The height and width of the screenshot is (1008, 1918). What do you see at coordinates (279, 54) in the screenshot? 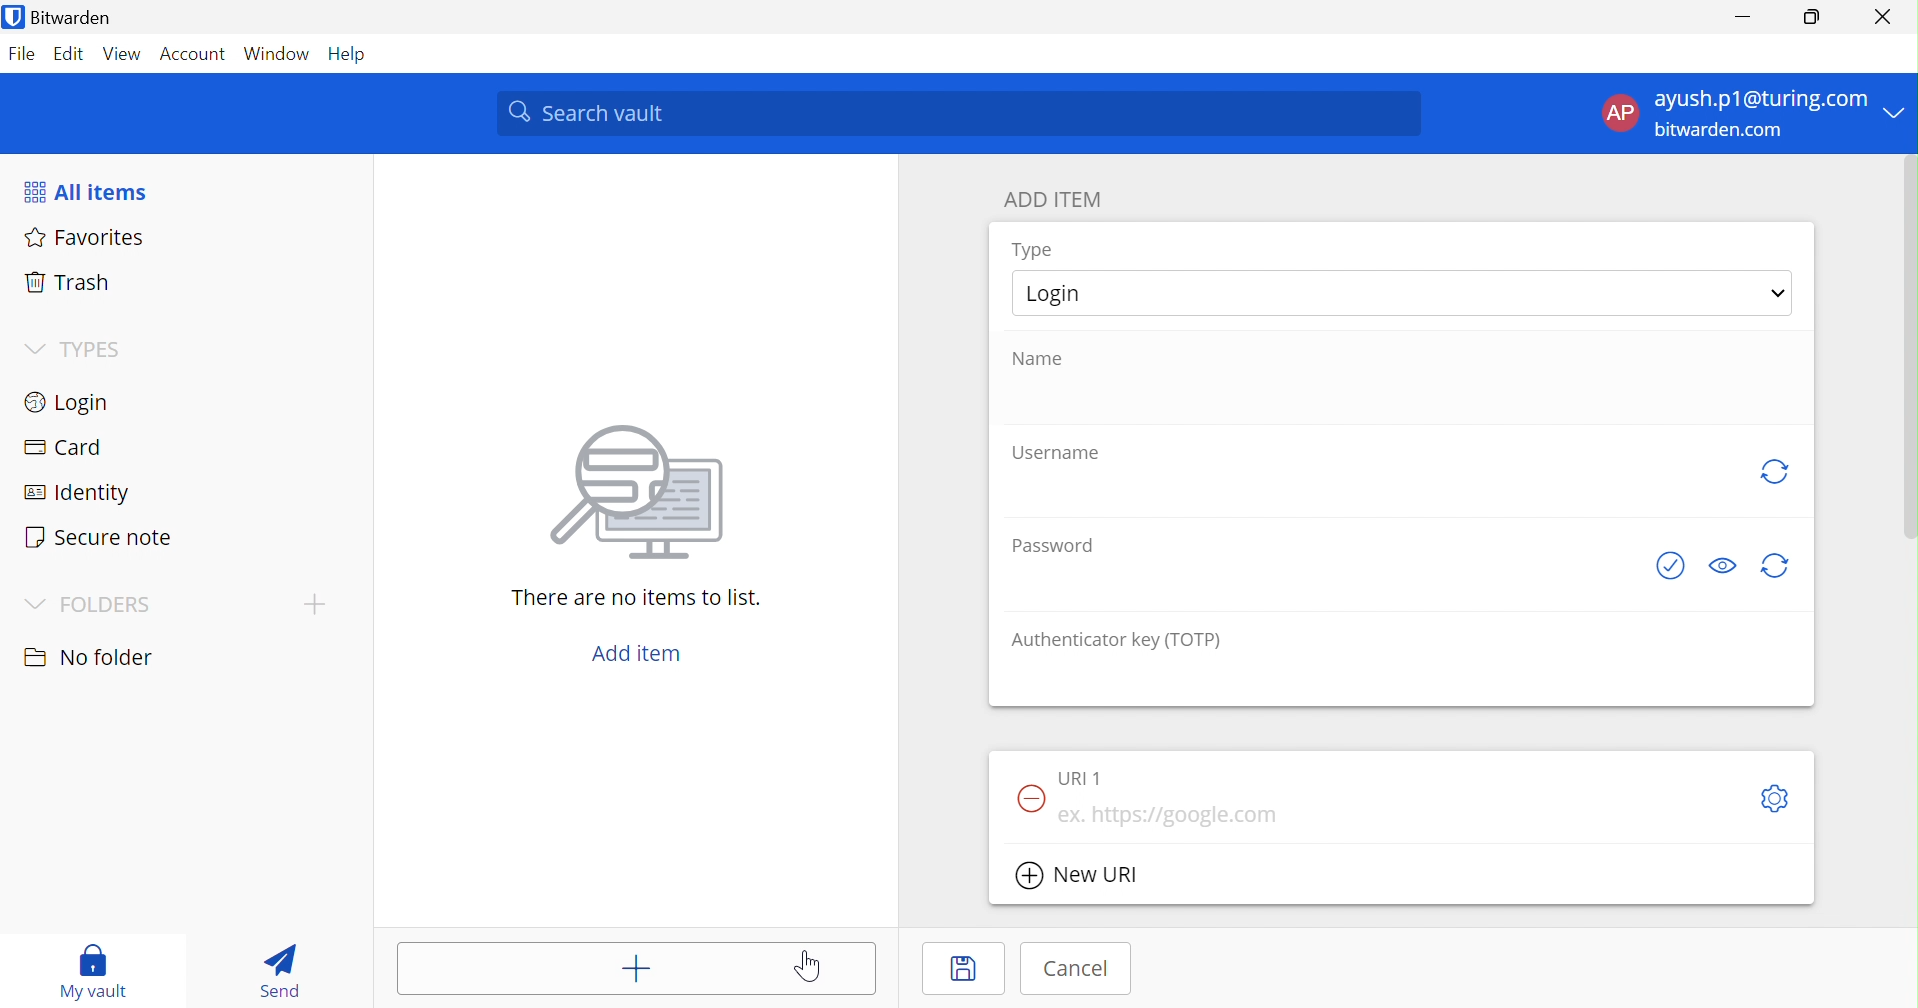
I see `Windows` at bounding box center [279, 54].